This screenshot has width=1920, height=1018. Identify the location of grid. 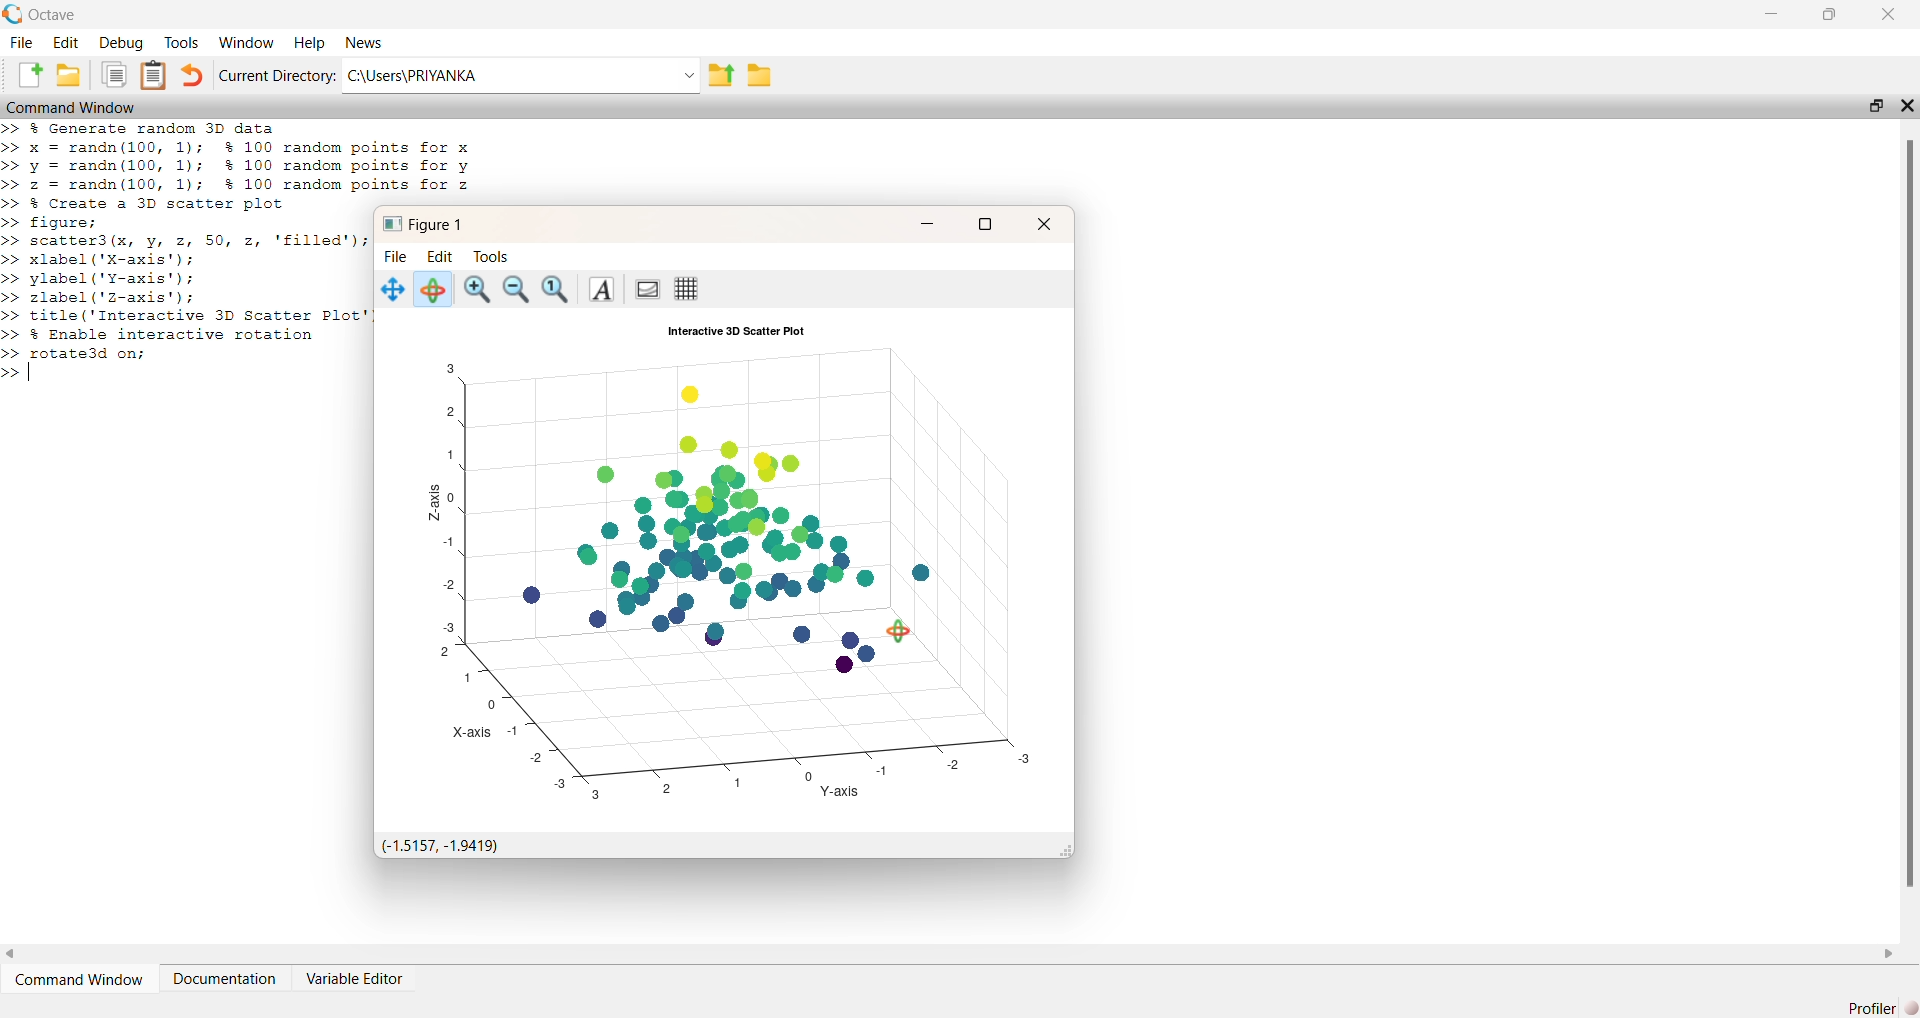
(686, 289).